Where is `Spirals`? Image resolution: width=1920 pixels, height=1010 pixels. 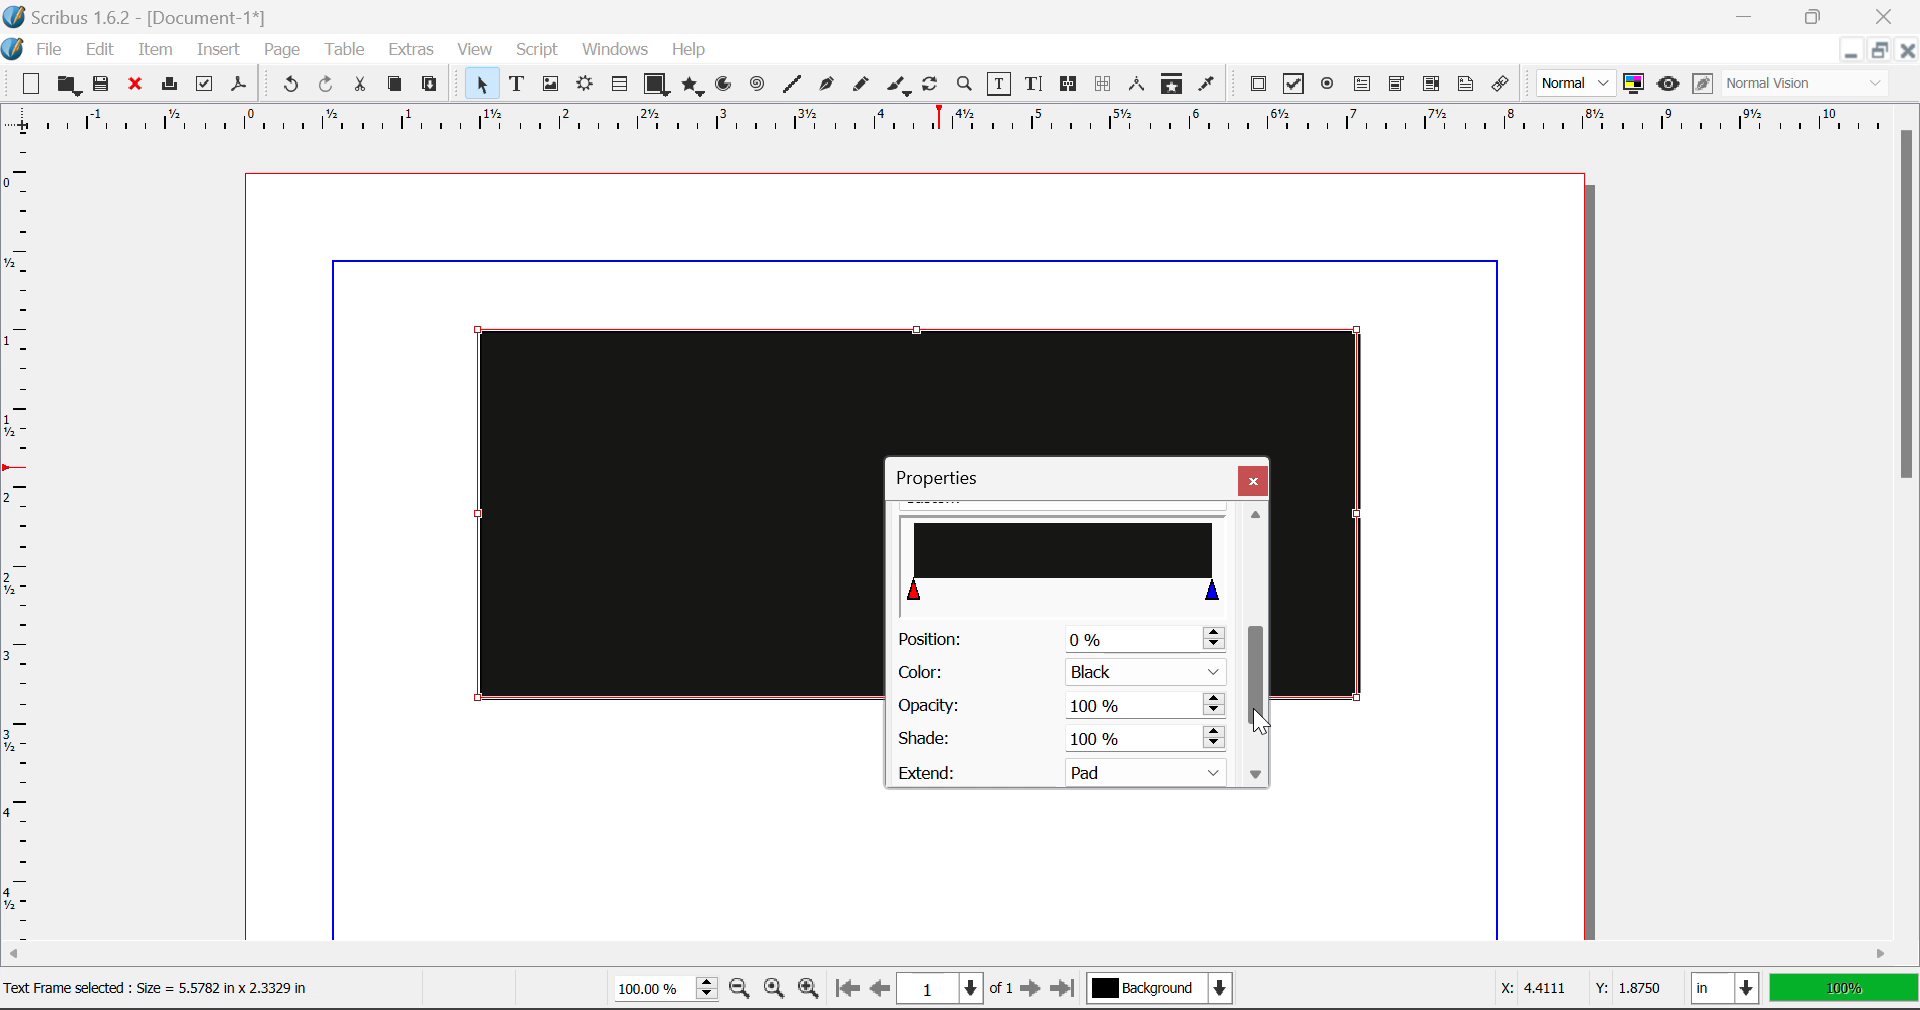 Spirals is located at coordinates (756, 86).